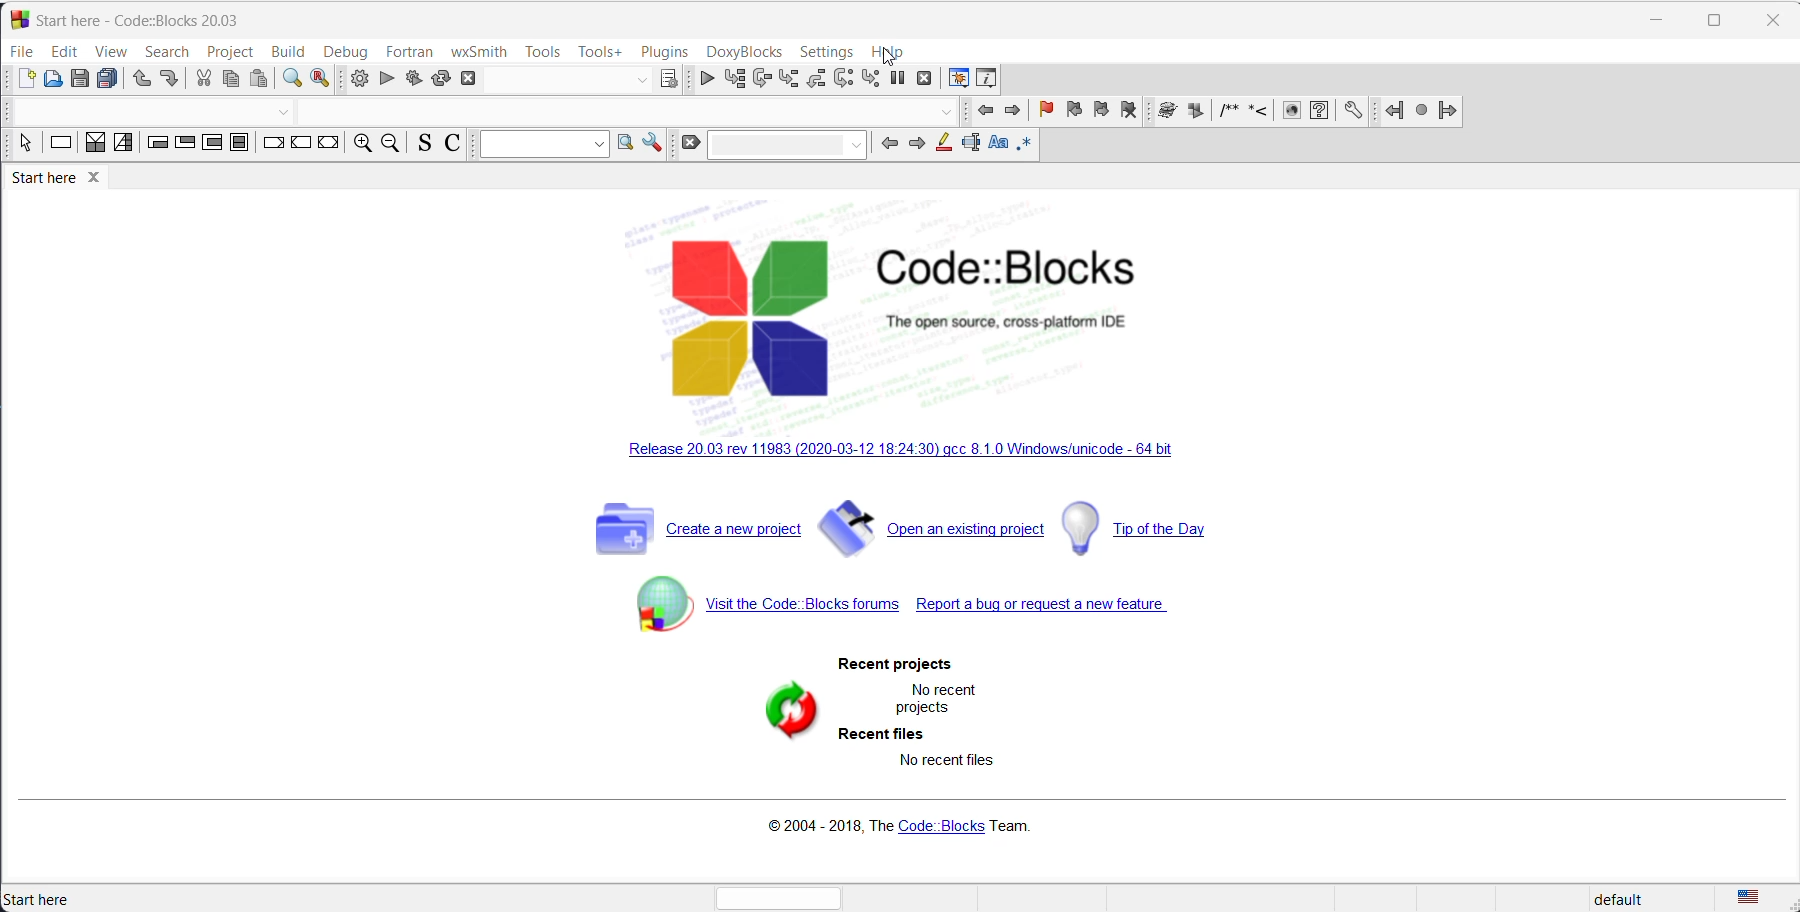  What do you see at coordinates (1194, 111) in the screenshot?
I see `pause` at bounding box center [1194, 111].